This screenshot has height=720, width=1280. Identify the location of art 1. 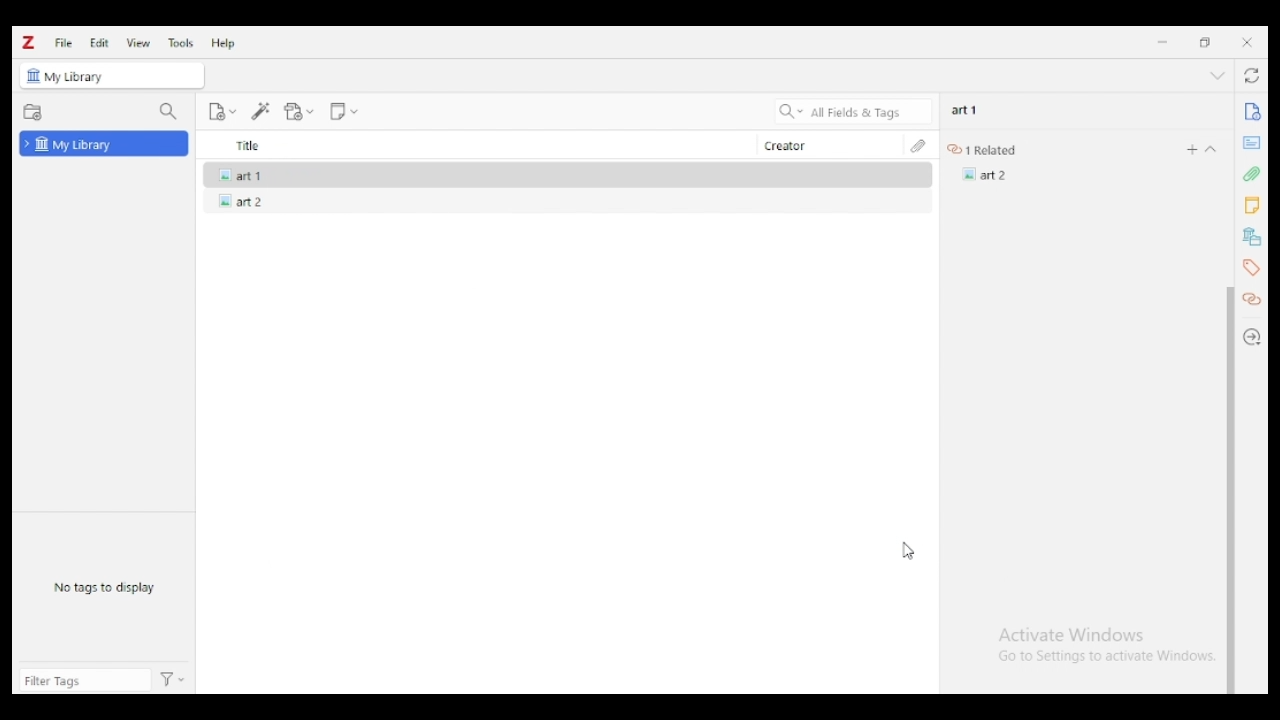
(237, 173).